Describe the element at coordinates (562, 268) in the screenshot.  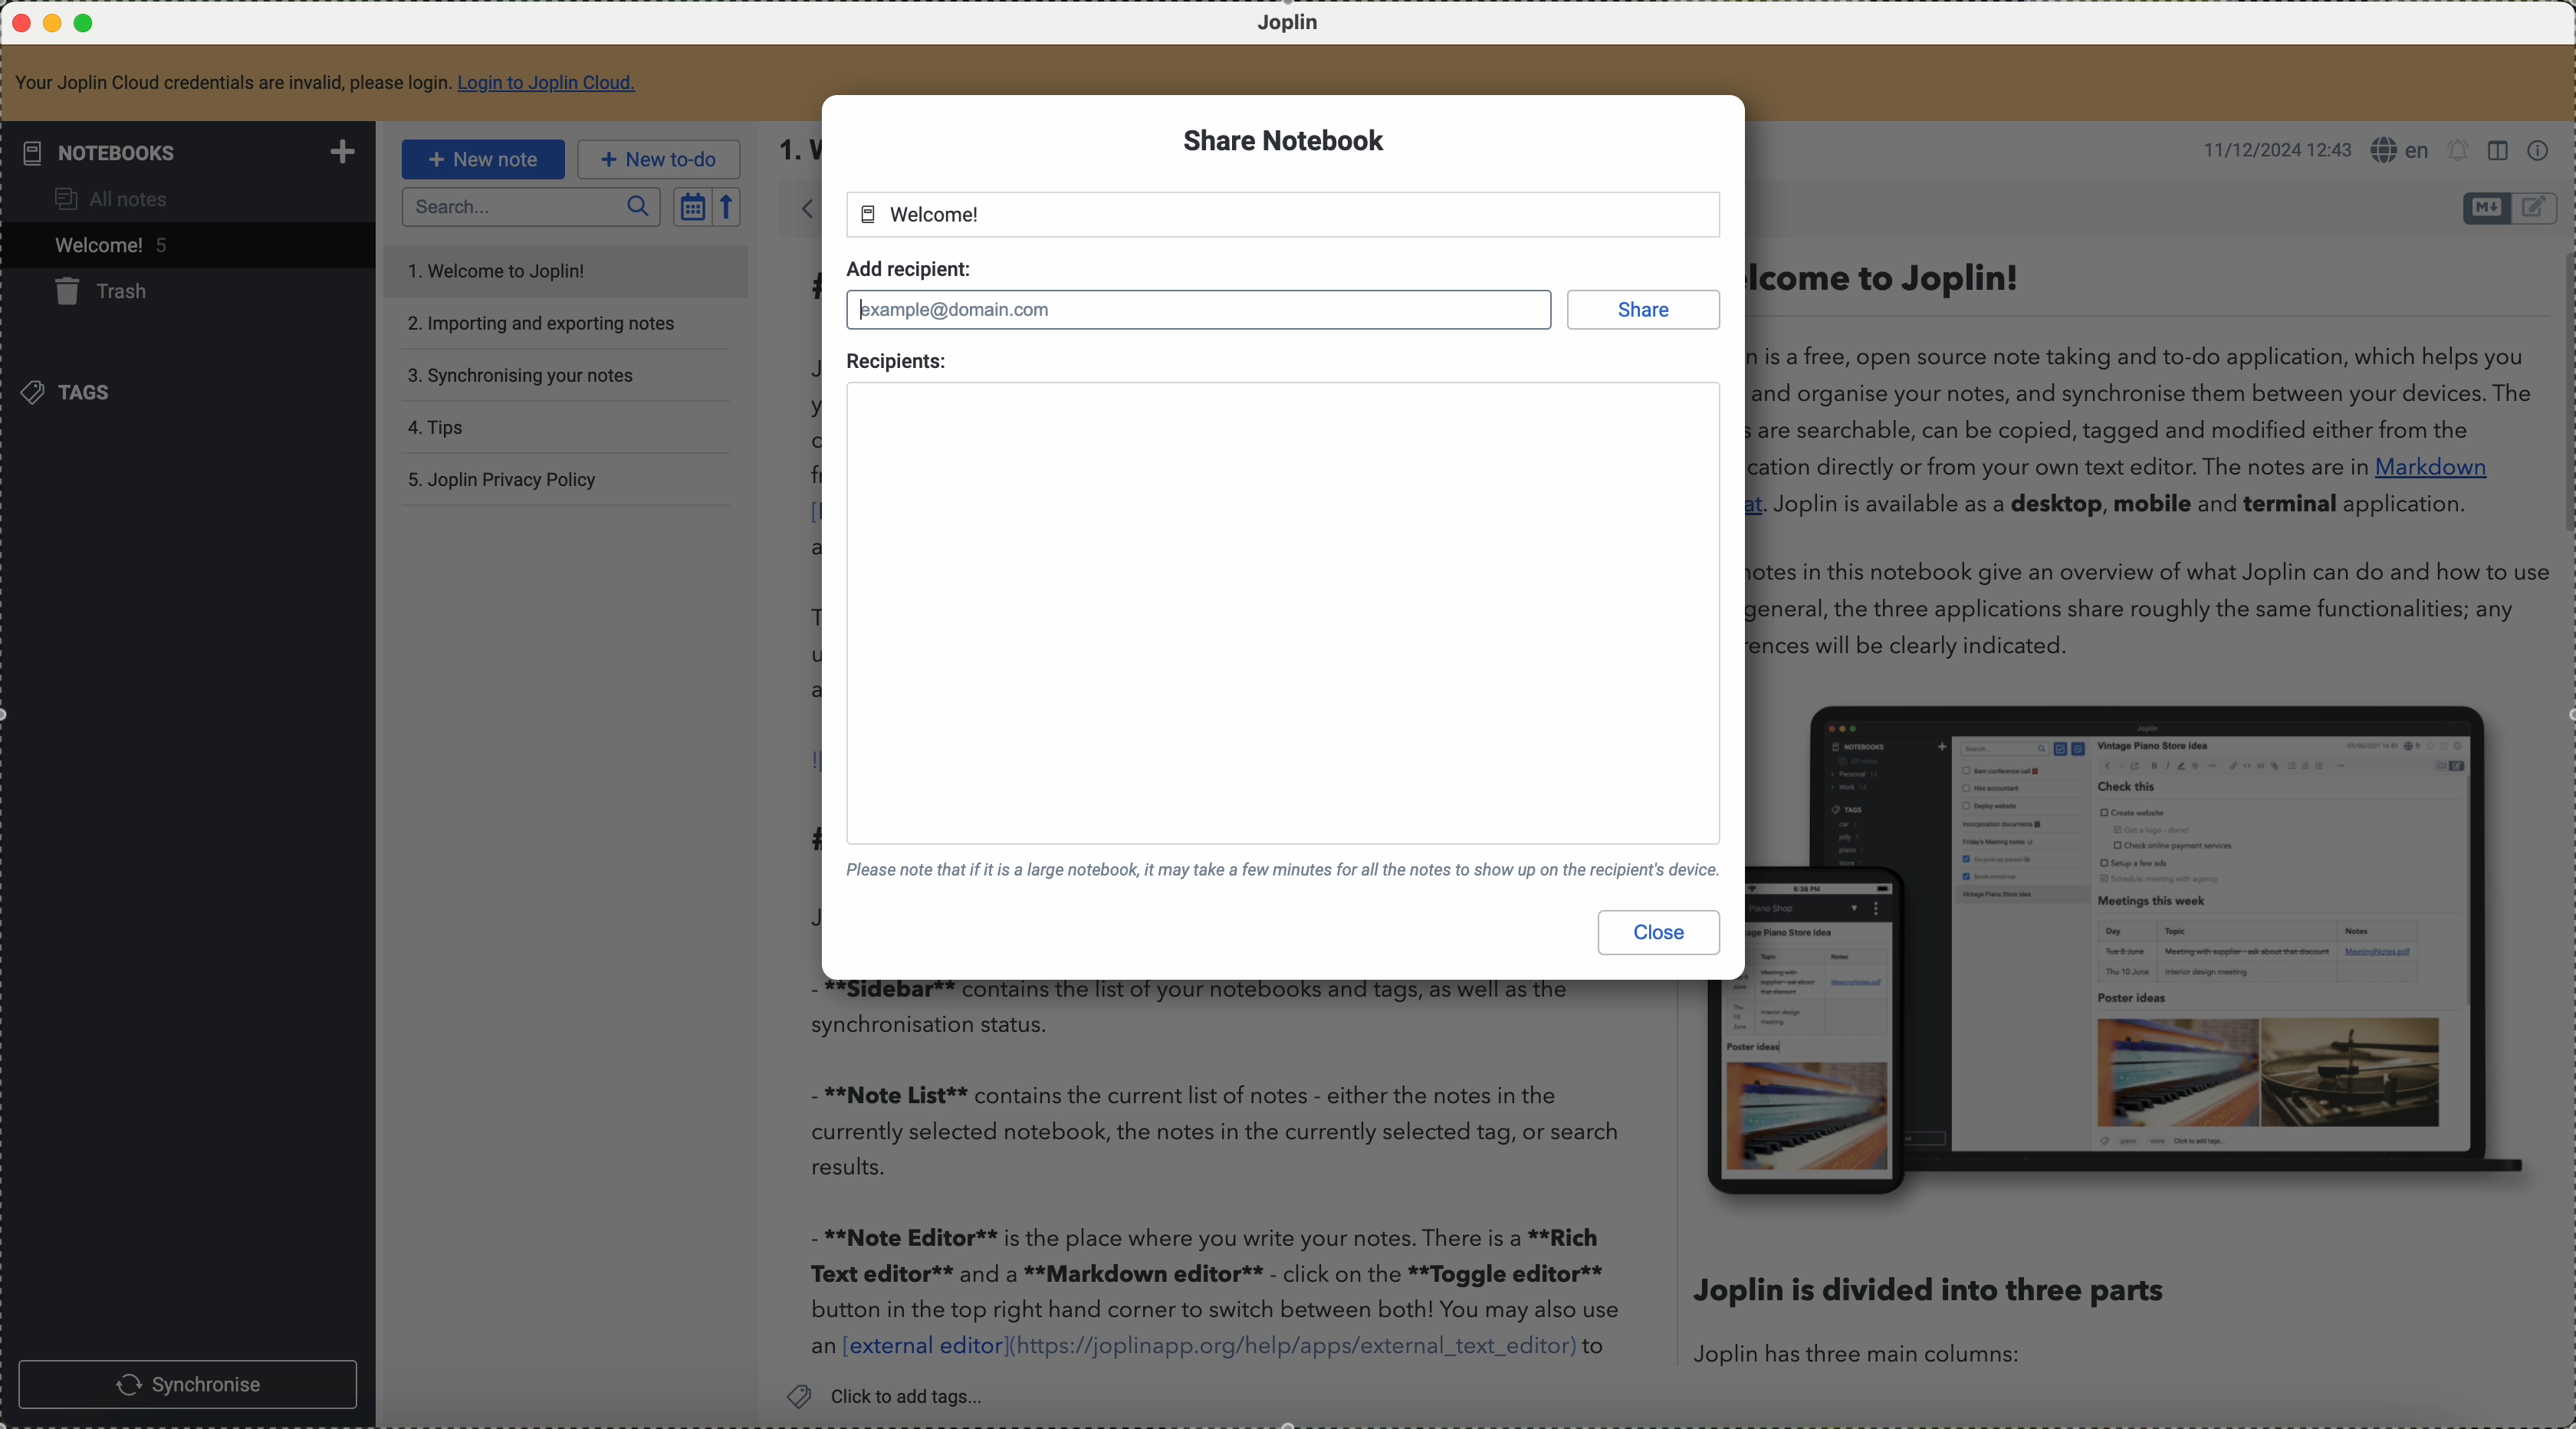
I see `welcome to Joplin note` at that location.